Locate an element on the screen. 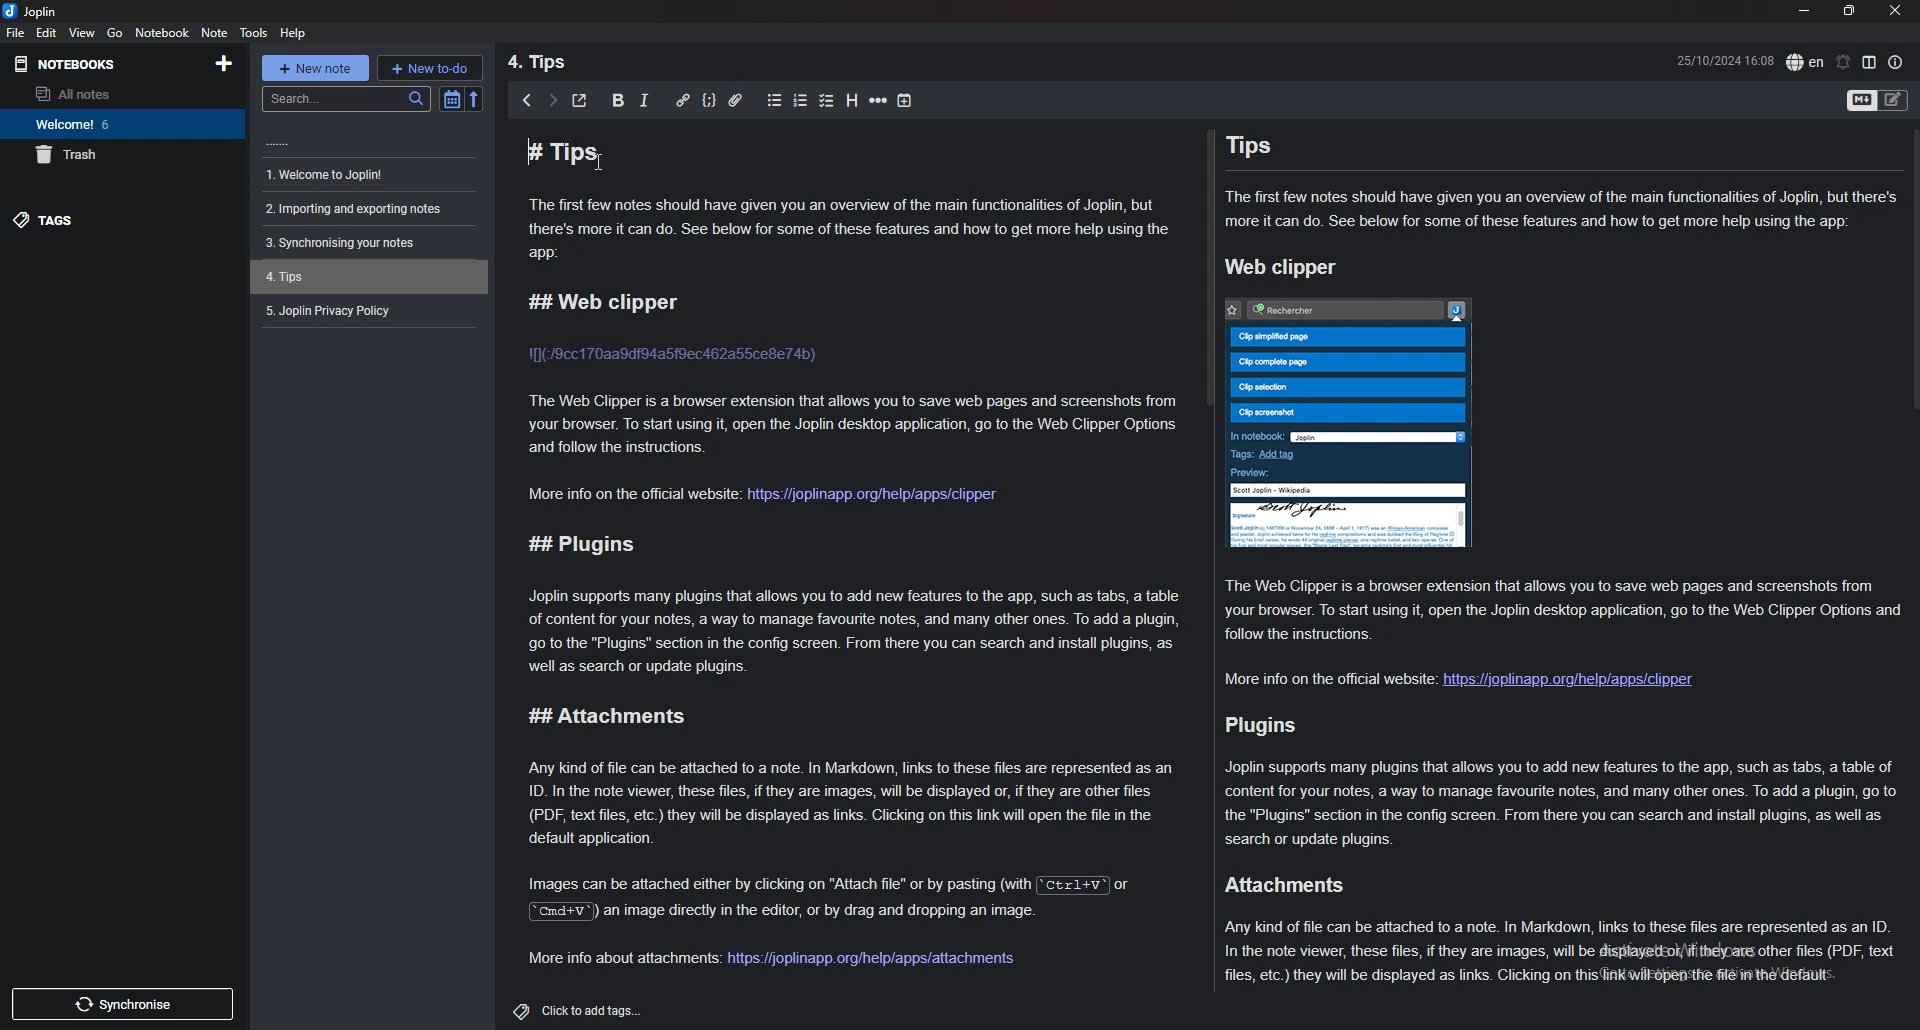 The image size is (1920, 1030). table is located at coordinates (911, 99).